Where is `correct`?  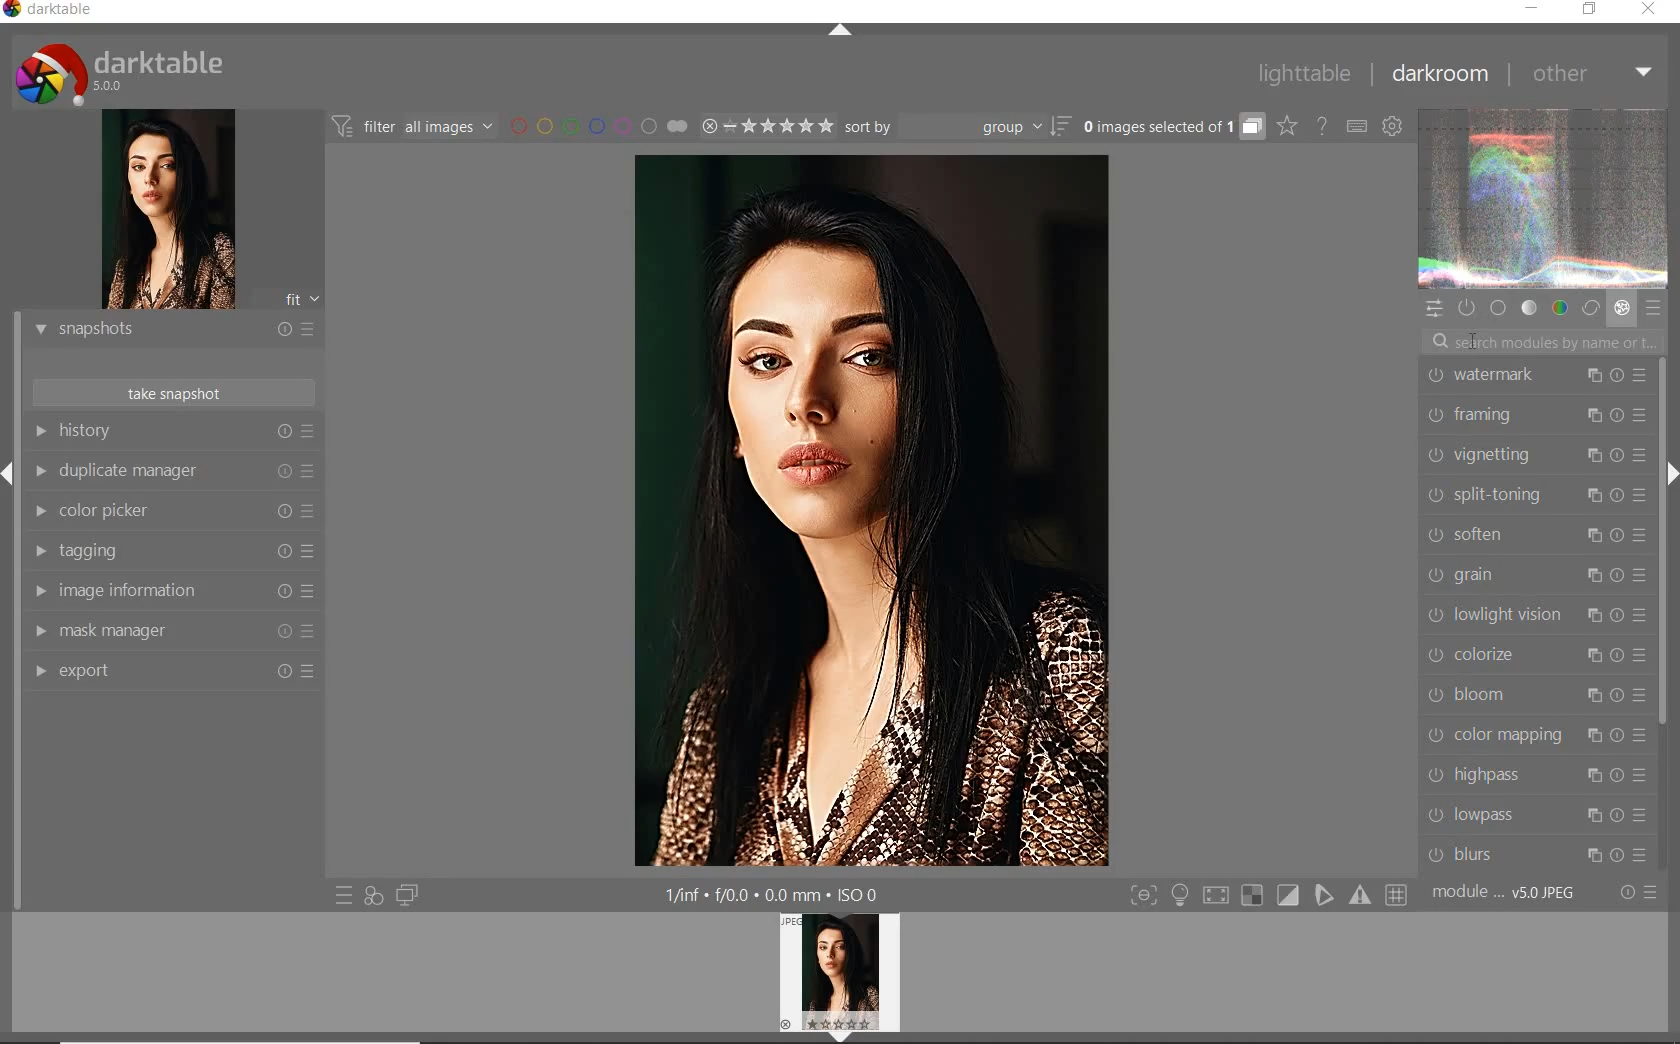 correct is located at coordinates (1591, 309).